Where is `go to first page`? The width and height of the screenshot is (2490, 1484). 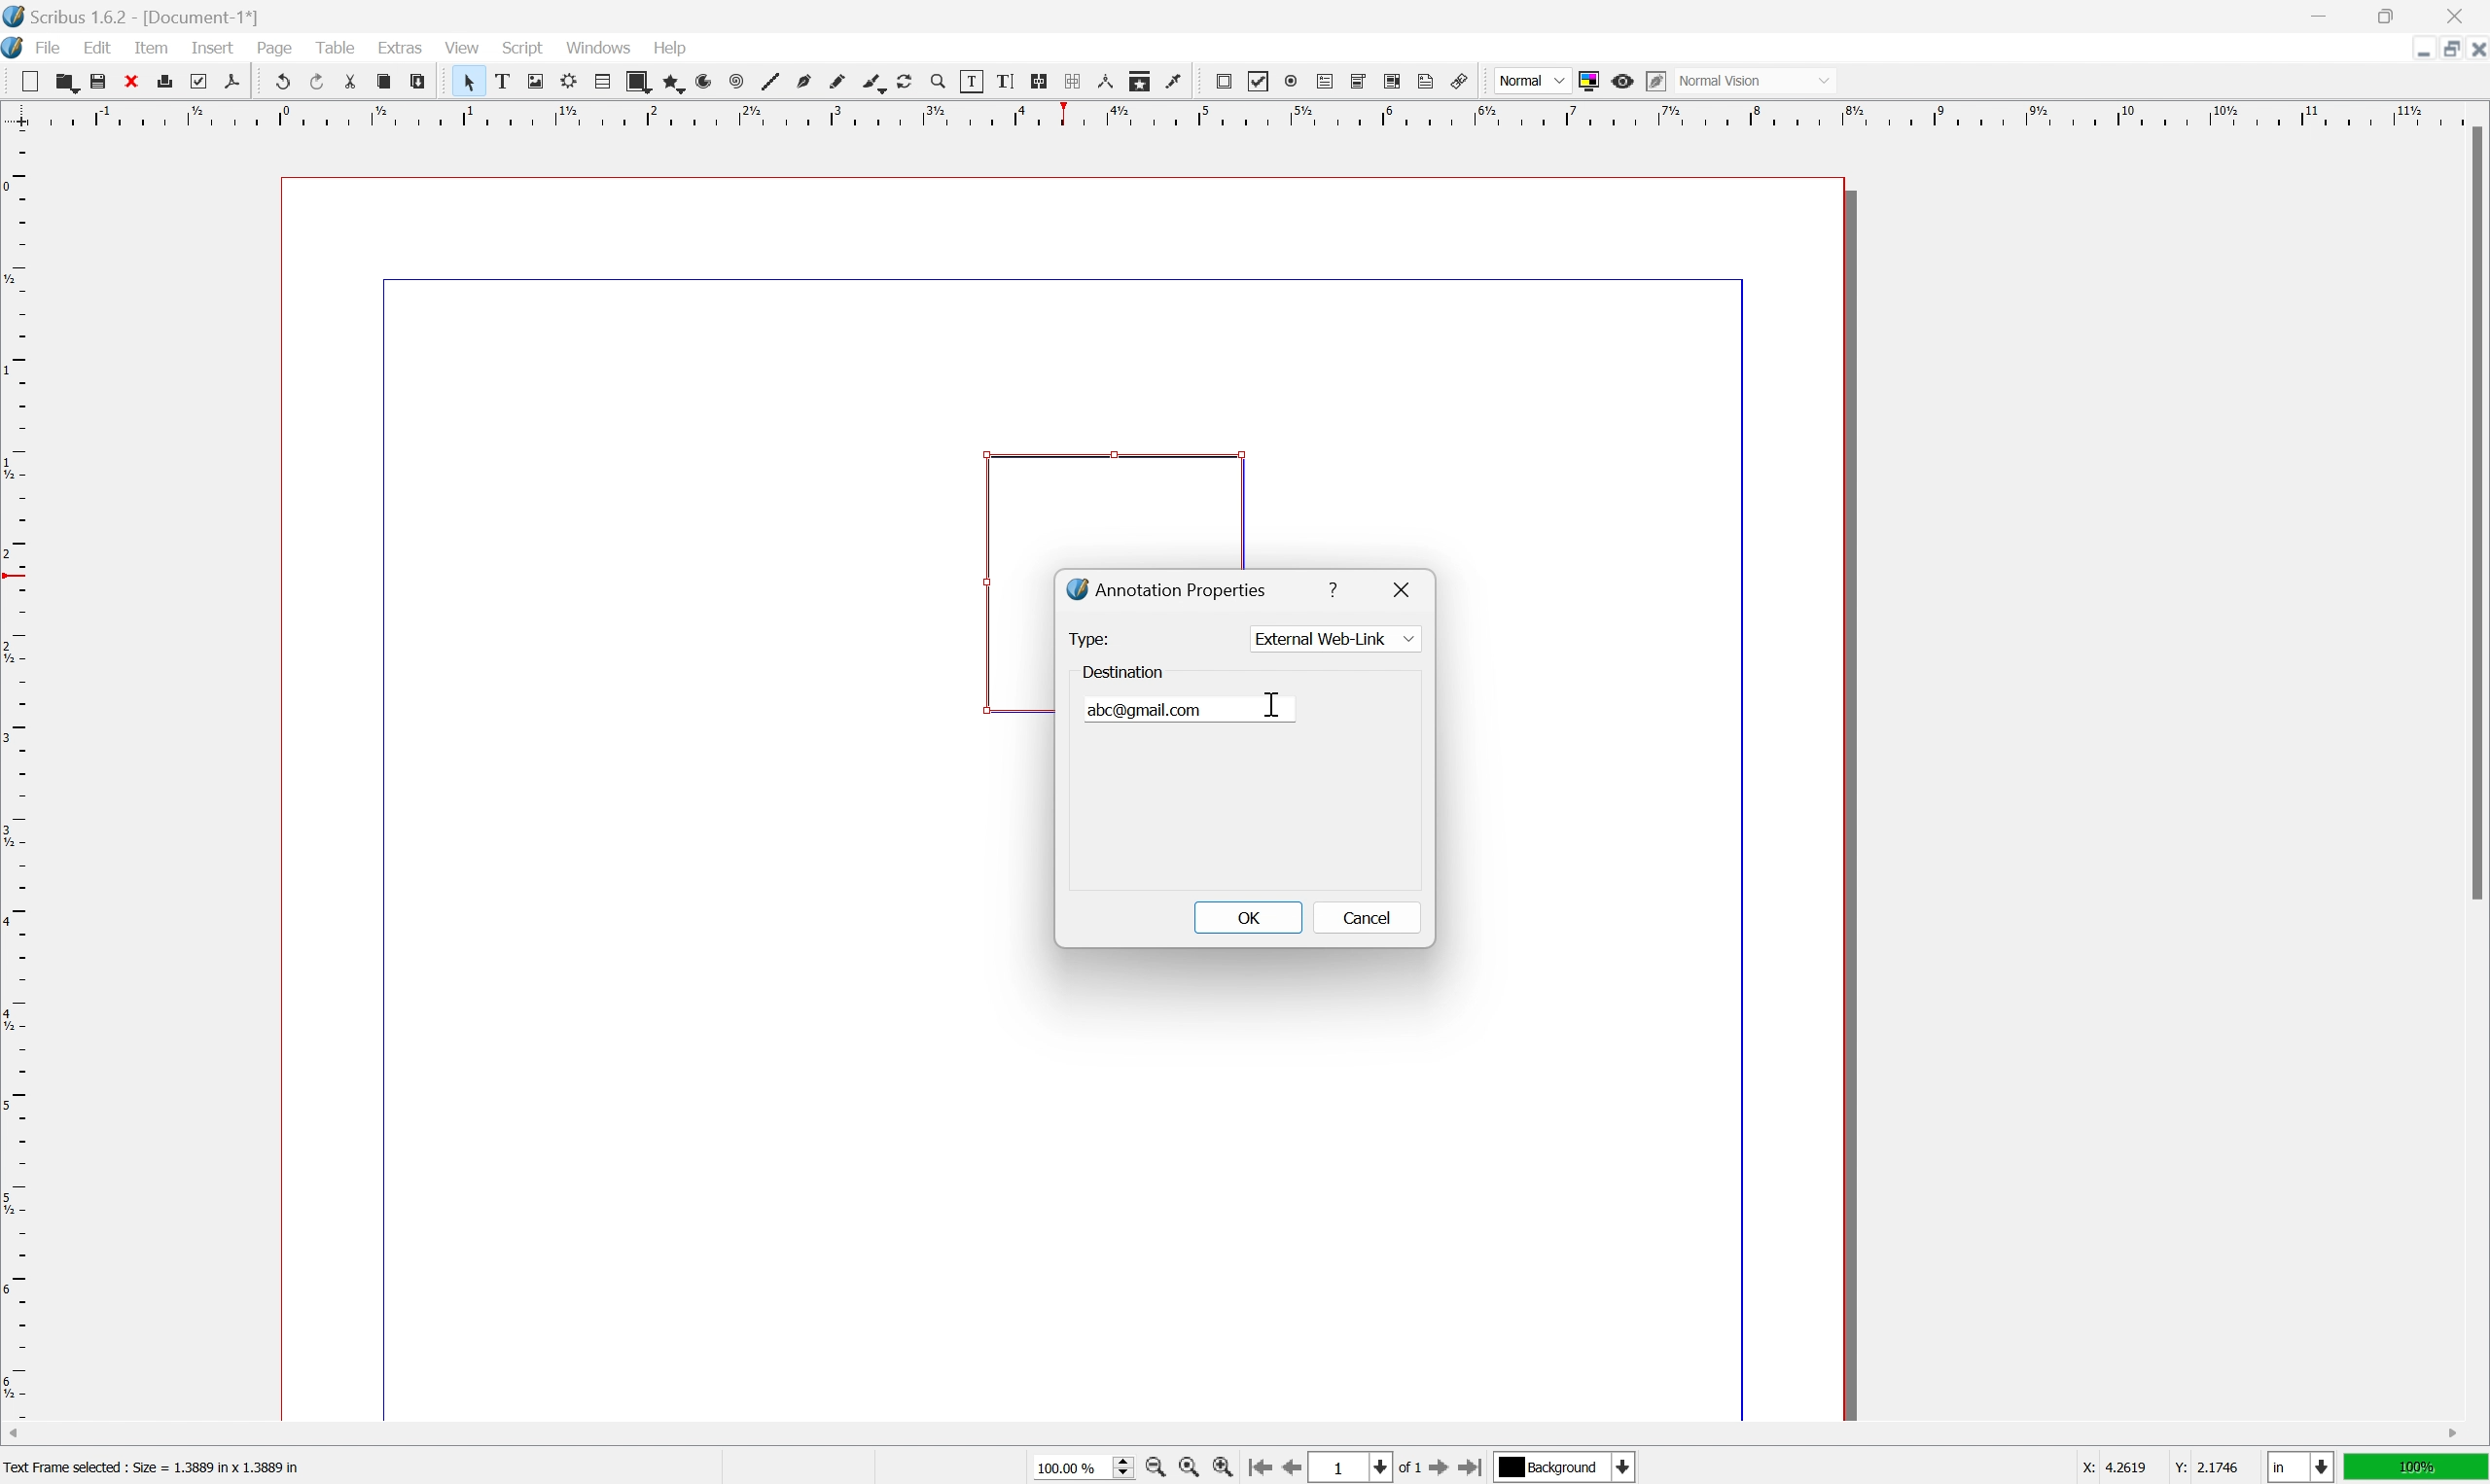
go to first page is located at coordinates (1259, 1469).